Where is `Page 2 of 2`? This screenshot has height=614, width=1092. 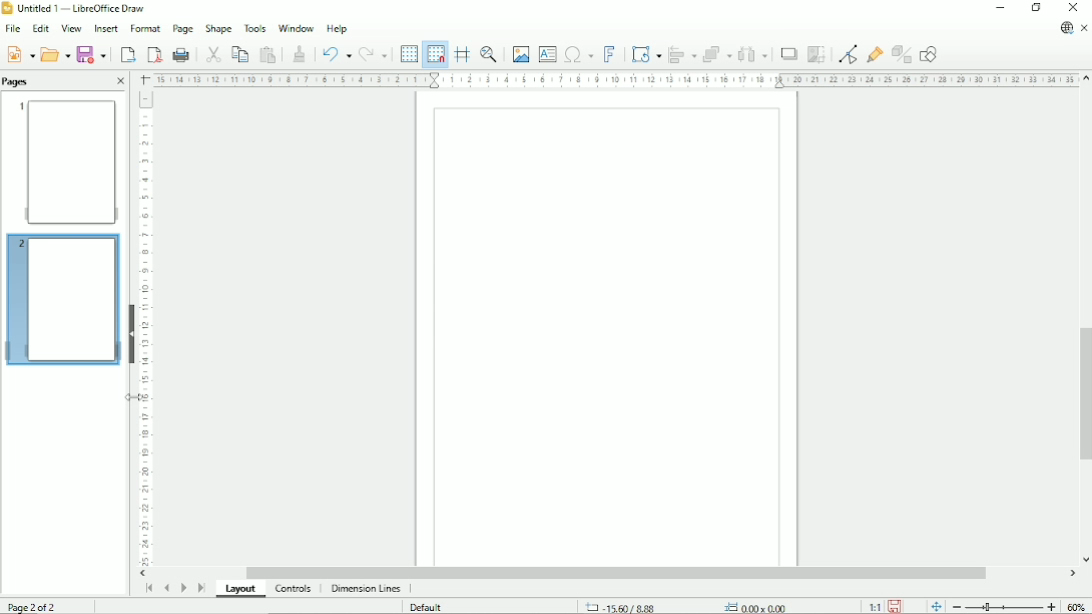 Page 2 of 2 is located at coordinates (36, 605).